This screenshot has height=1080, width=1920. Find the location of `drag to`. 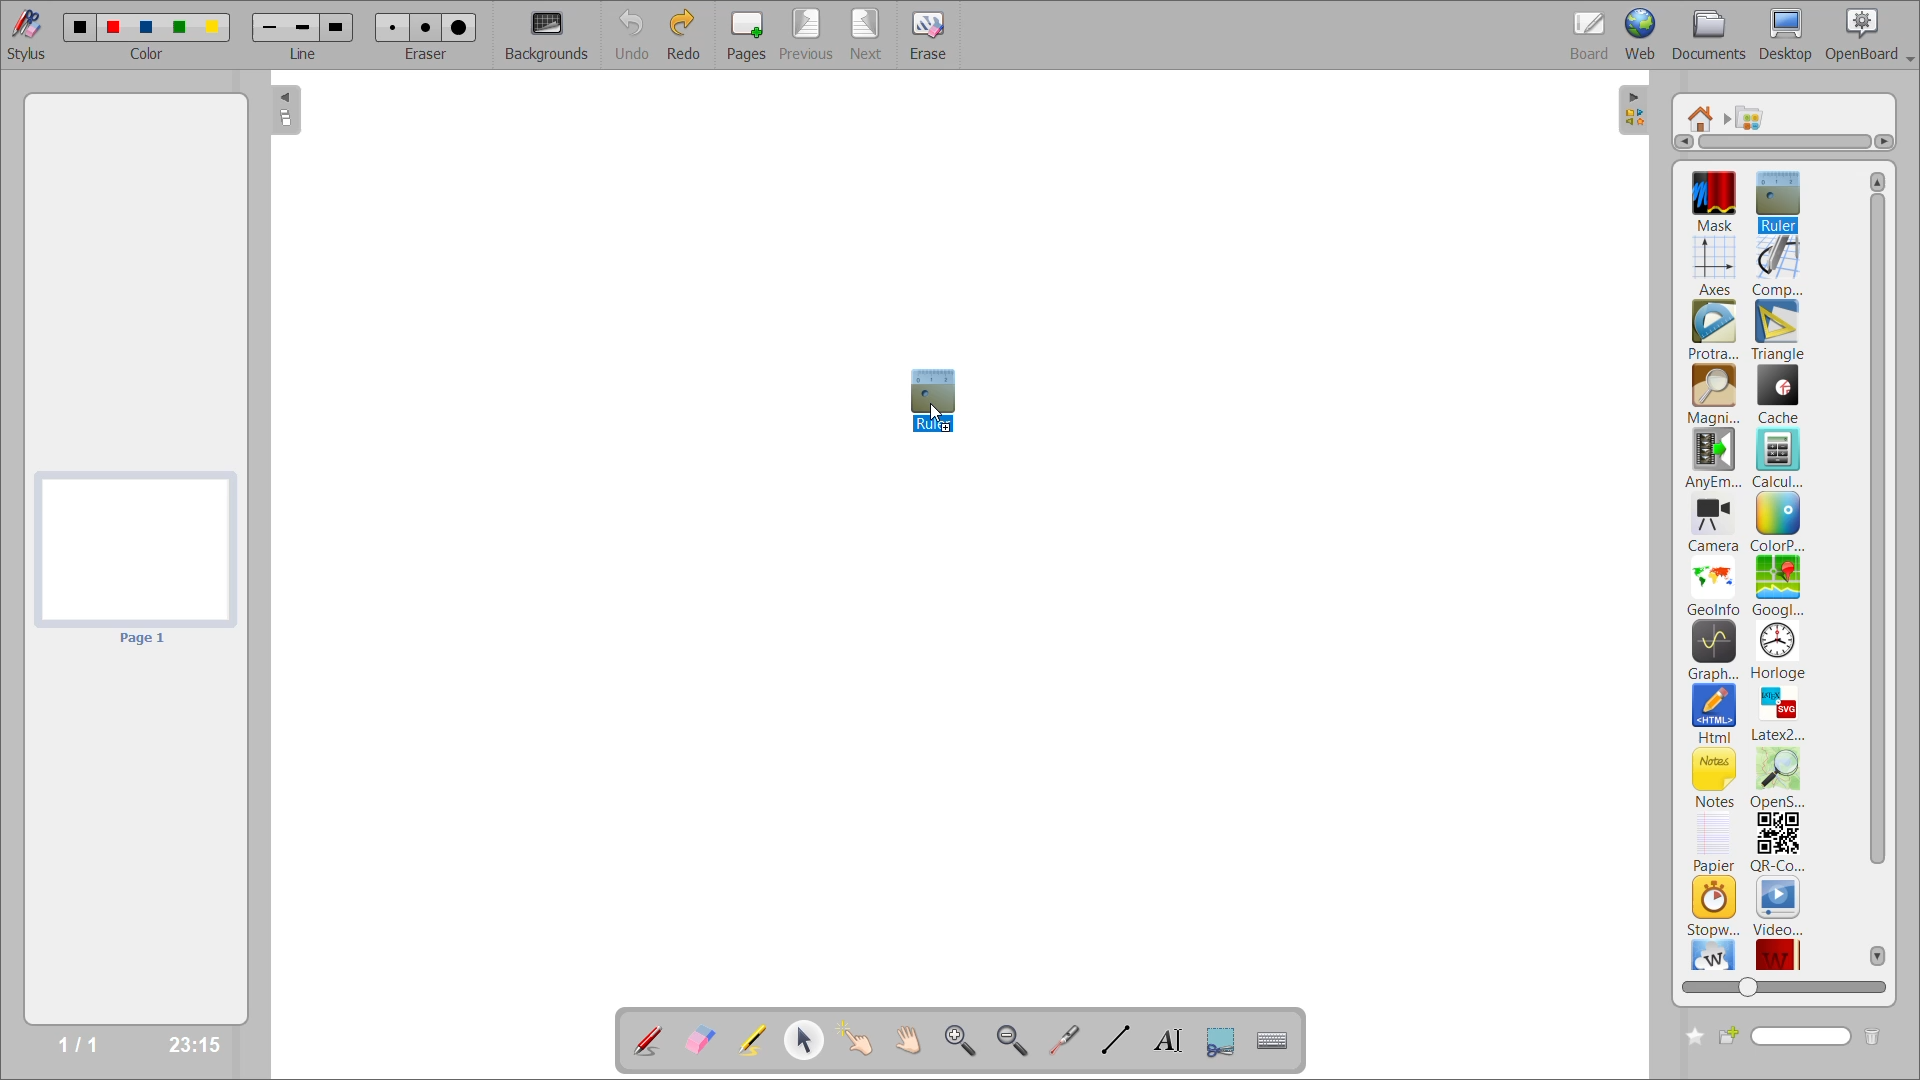

drag to is located at coordinates (940, 417).